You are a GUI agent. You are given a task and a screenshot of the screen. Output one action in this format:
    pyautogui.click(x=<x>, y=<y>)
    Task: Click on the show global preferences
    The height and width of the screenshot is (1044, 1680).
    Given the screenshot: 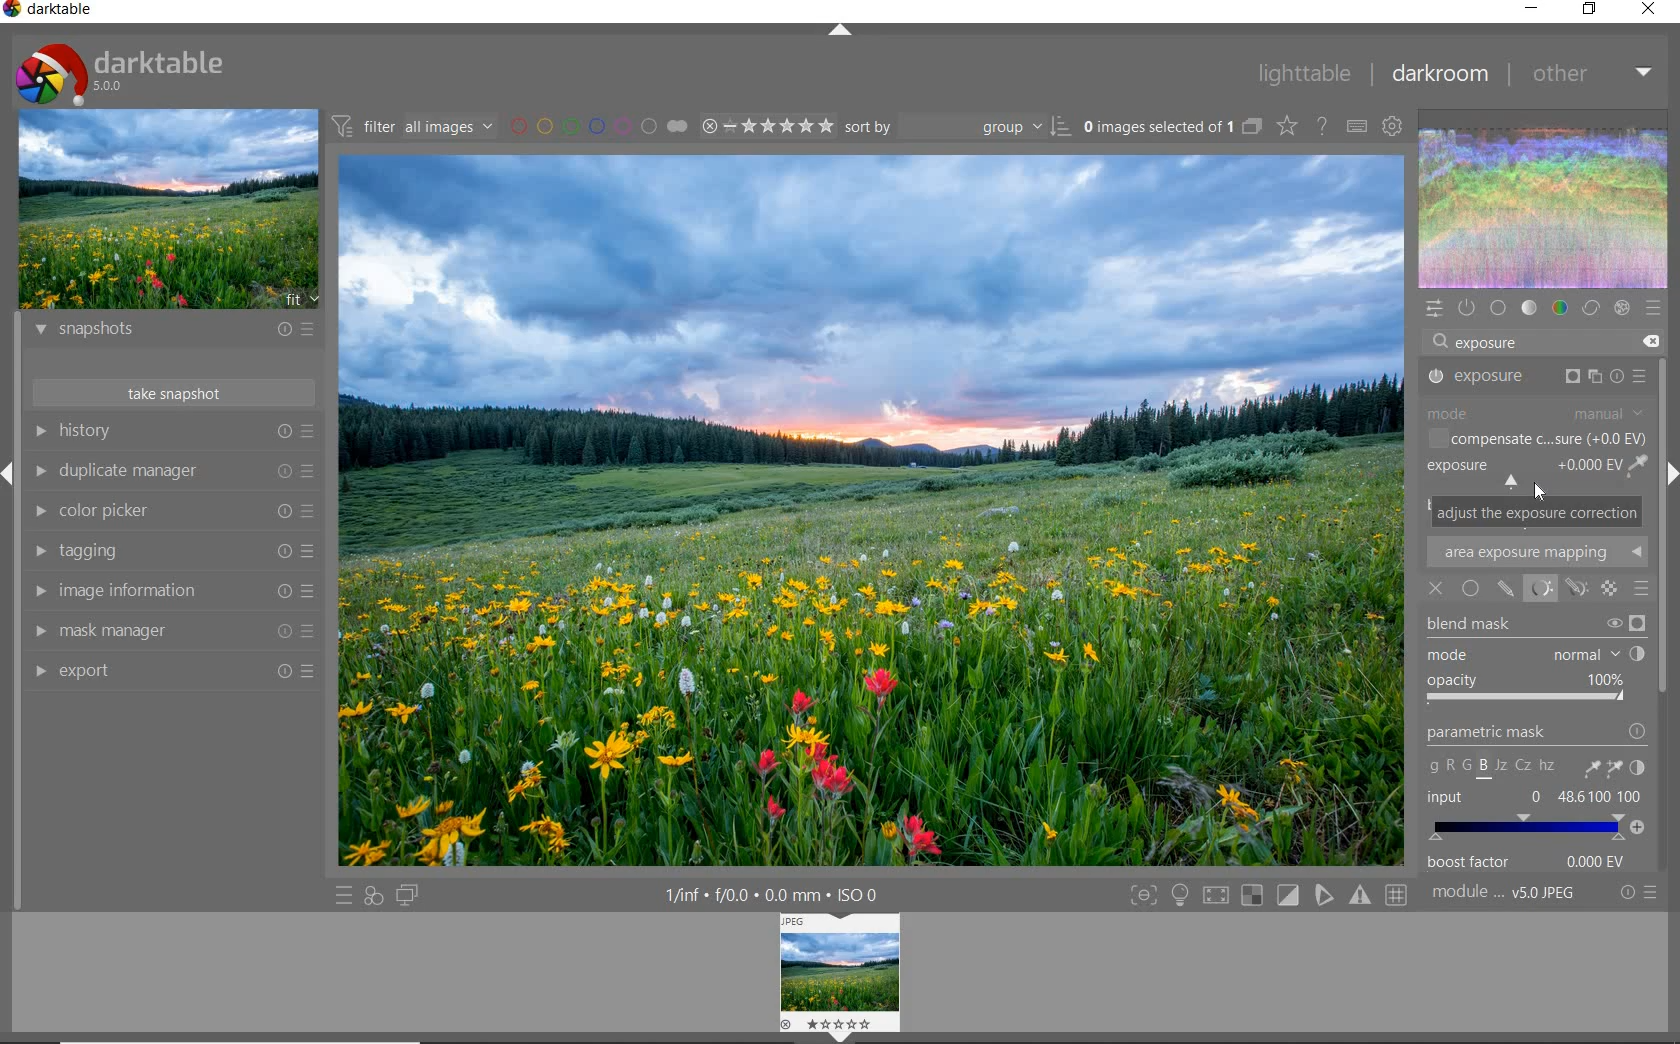 What is the action you would take?
    pyautogui.click(x=1393, y=128)
    